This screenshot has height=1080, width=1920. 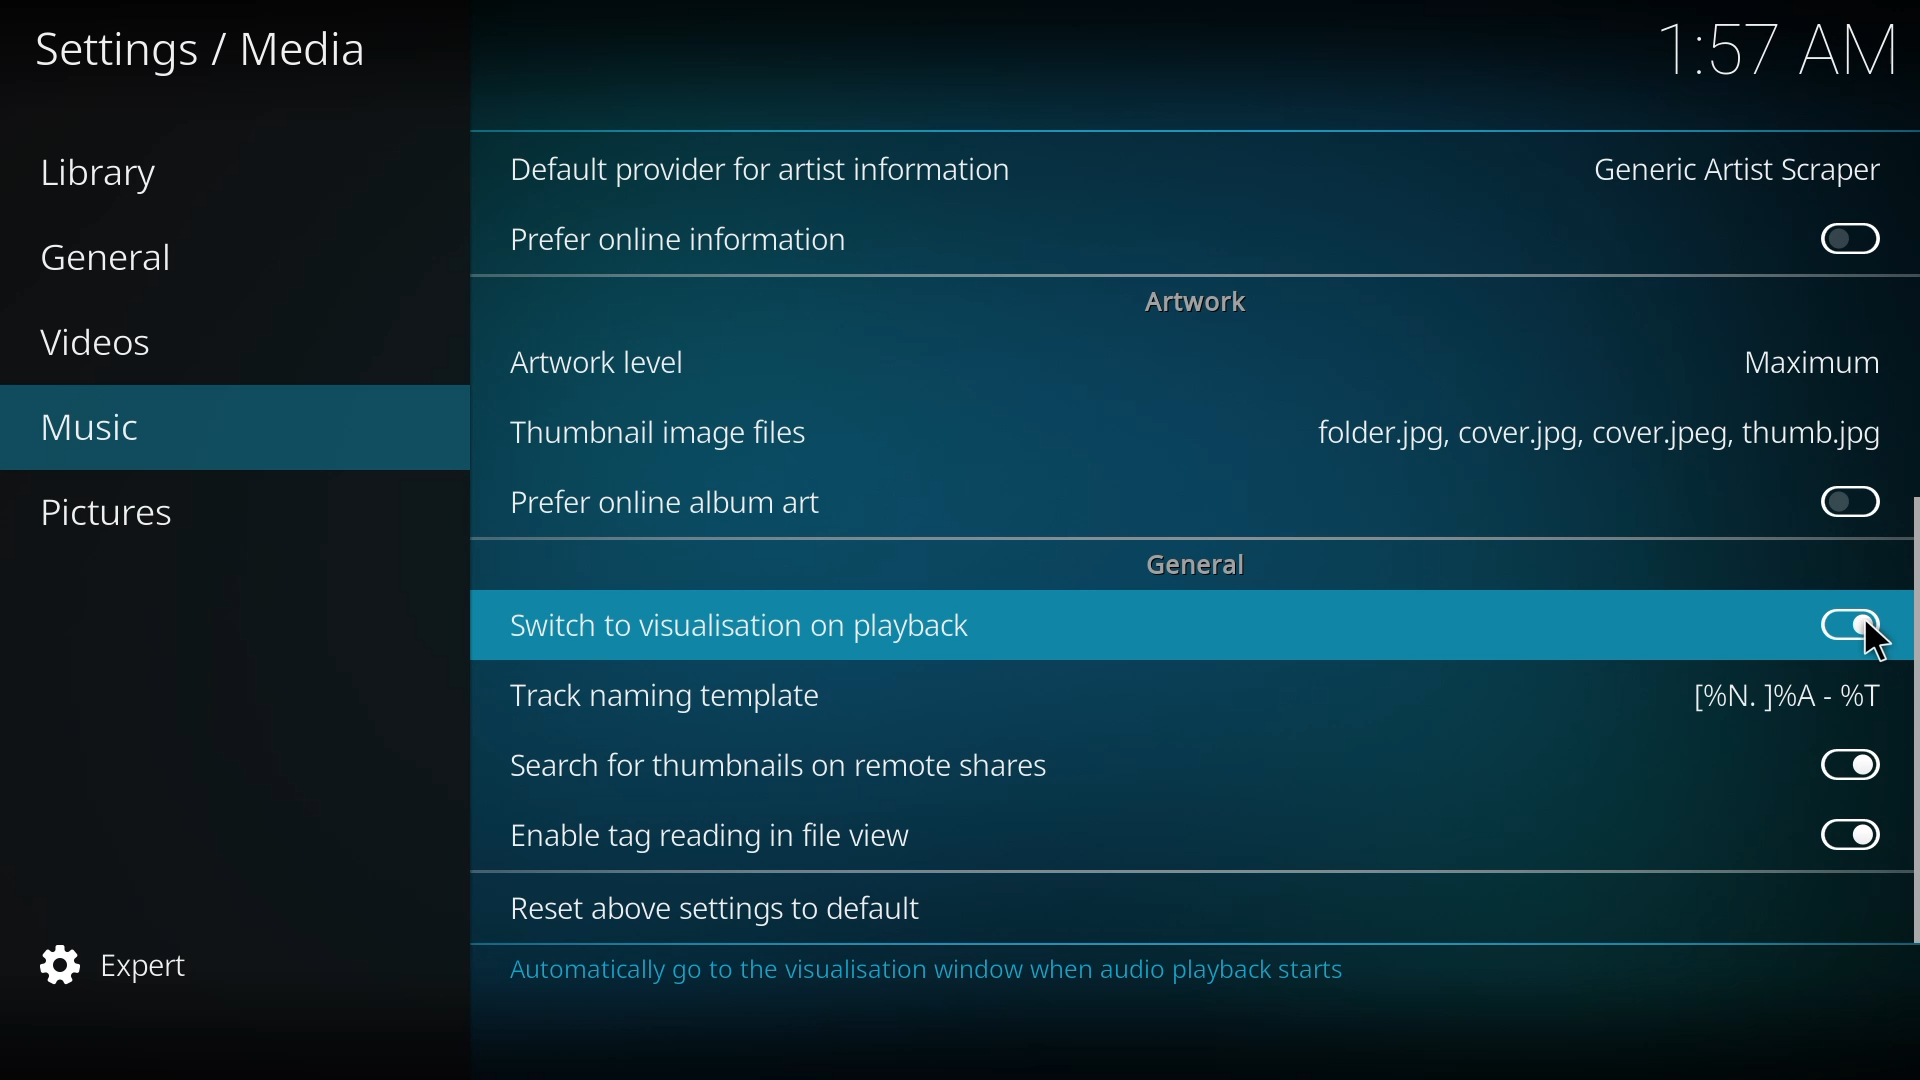 I want to click on click to enable, so click(x=1842, y=500).